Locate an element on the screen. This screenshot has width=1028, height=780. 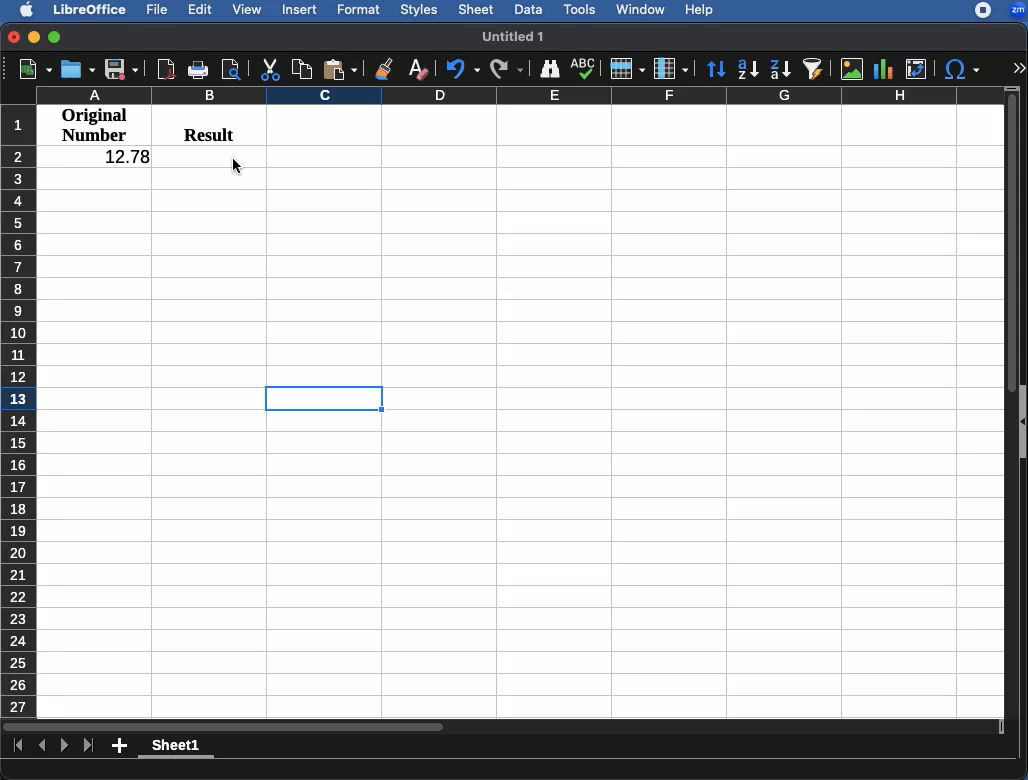
Help is located at coordinates (700, 11).